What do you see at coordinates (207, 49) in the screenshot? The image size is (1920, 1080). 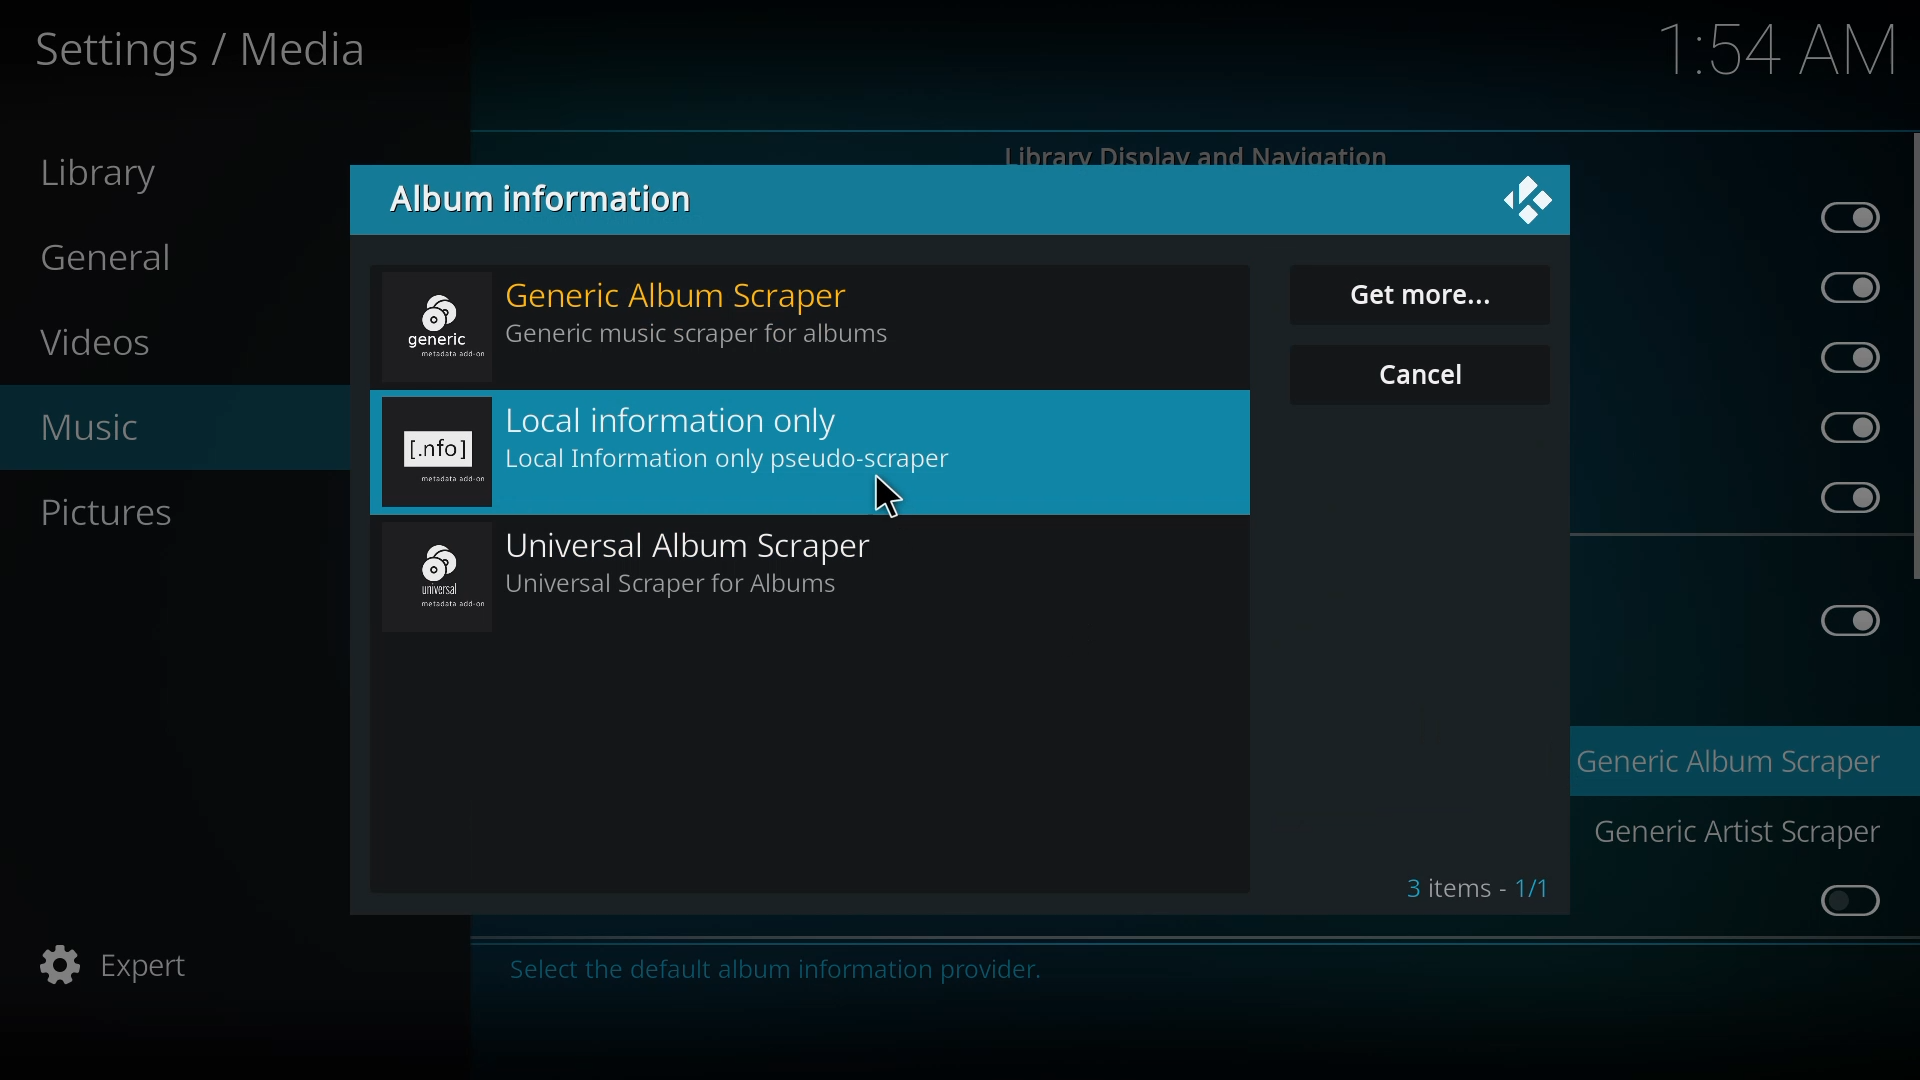 I see `settings media` at bounding box center [207, 49].